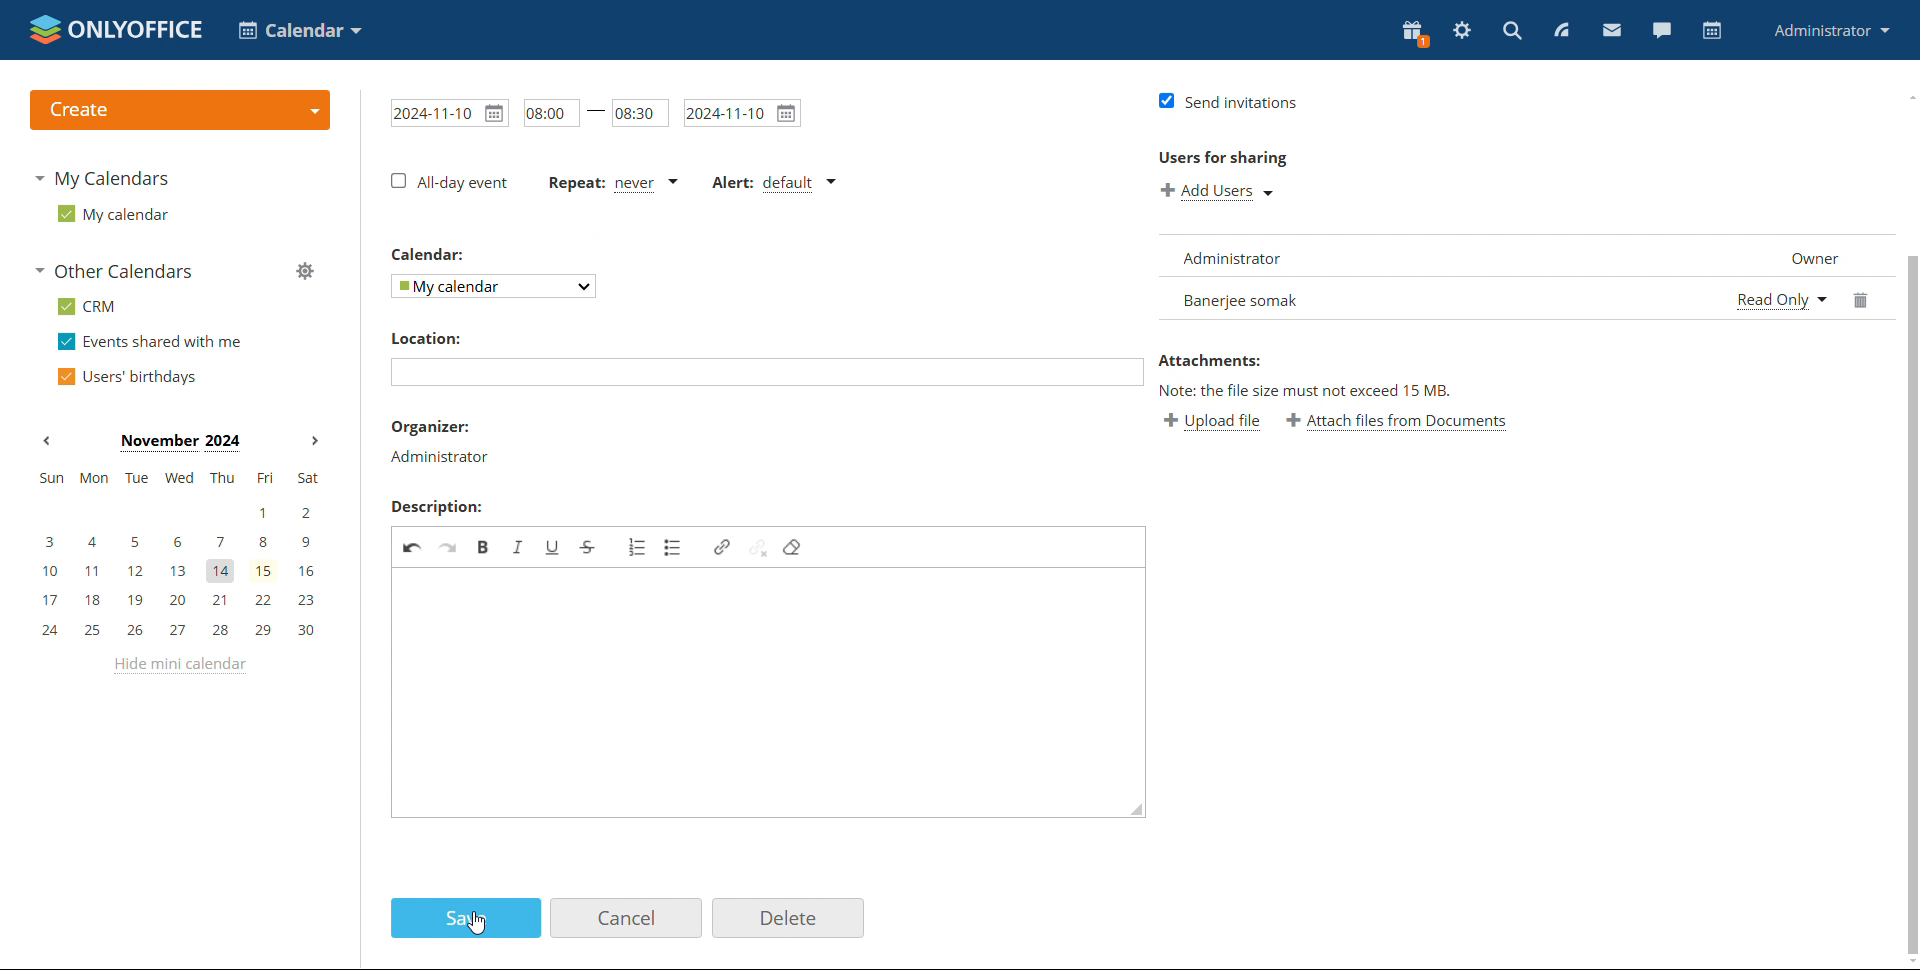  I want to click on alert type, so click(772, 182).